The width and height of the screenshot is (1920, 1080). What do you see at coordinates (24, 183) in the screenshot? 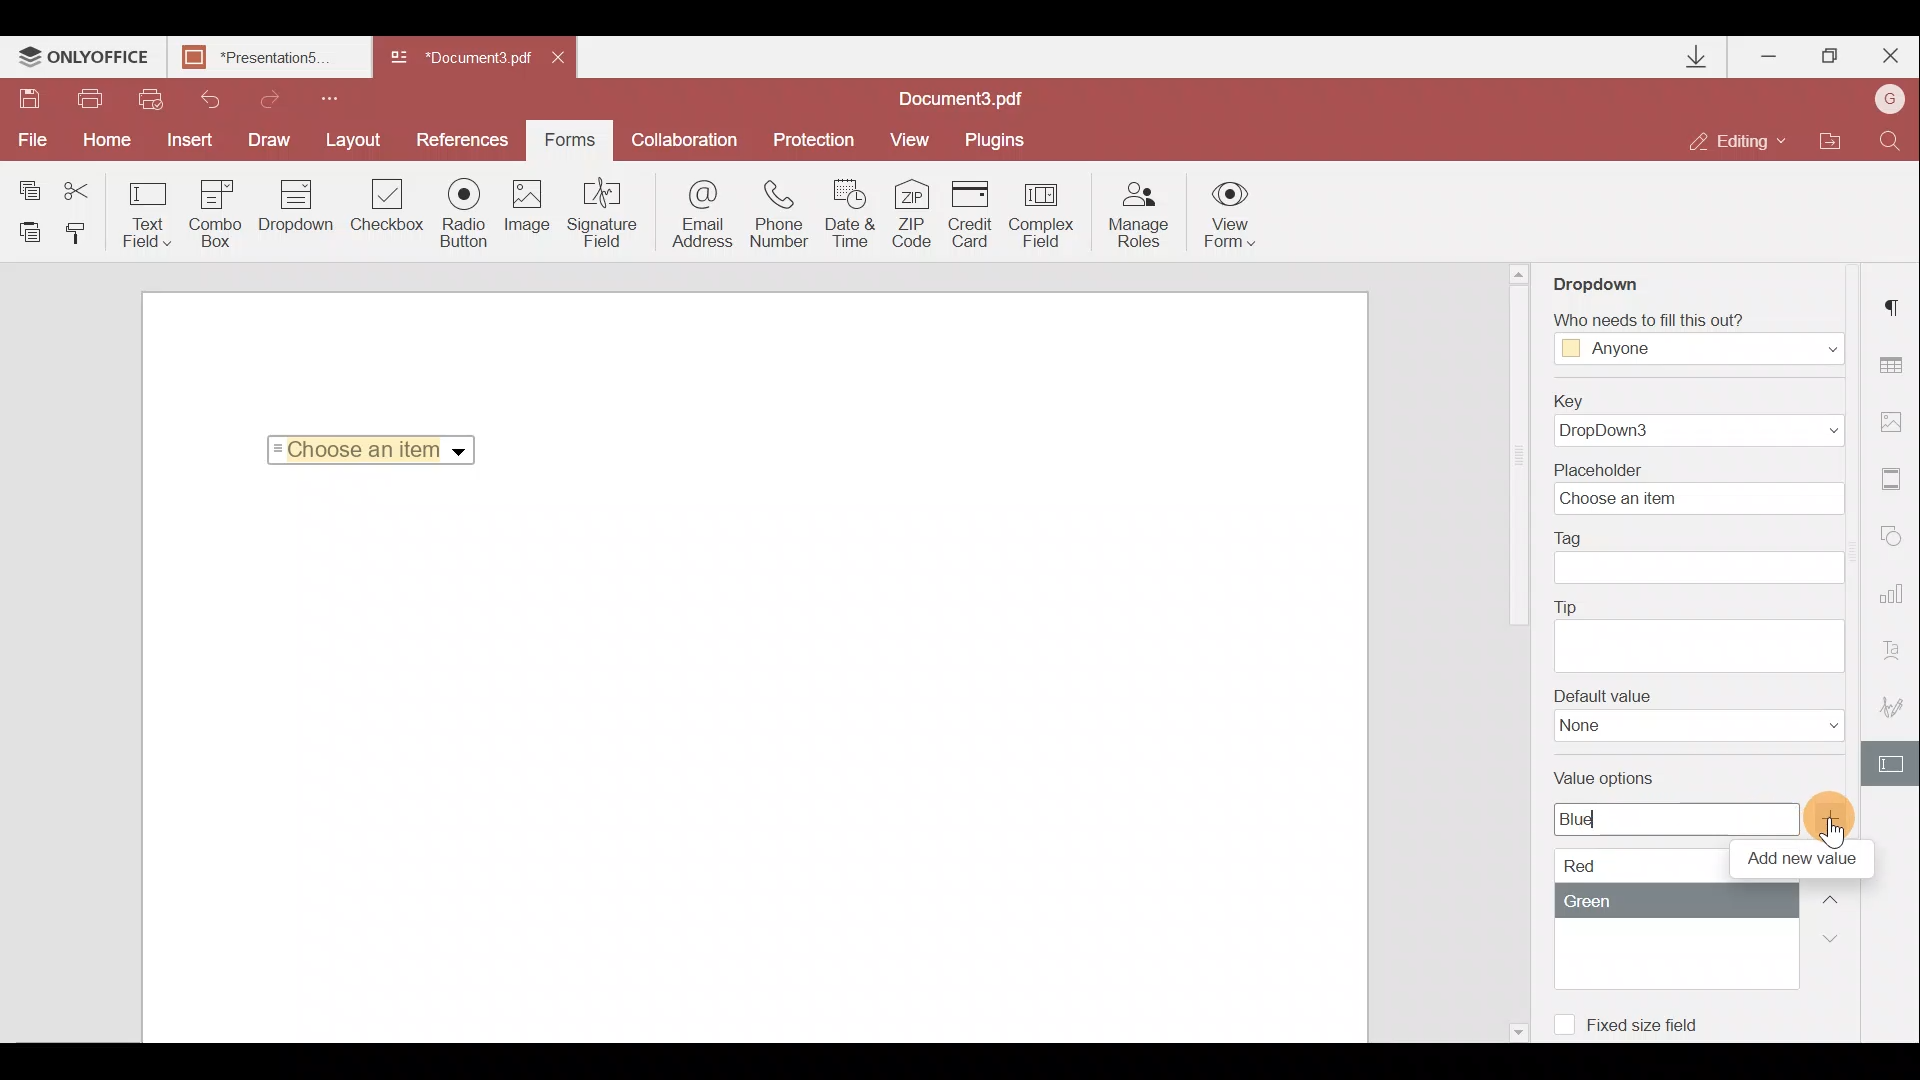
I see `Copy` at bounding box center [24, 183].